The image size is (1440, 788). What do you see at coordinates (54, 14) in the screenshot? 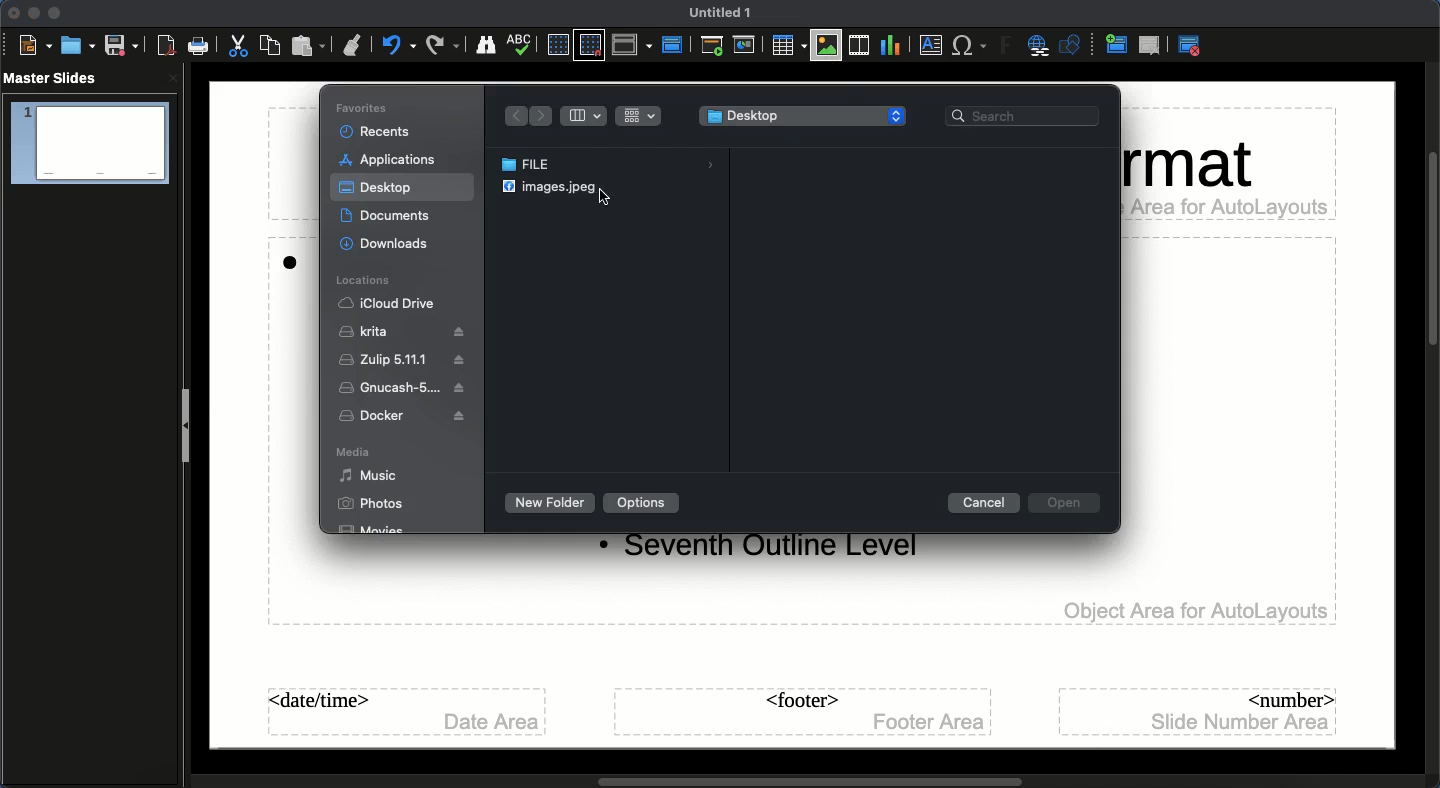
I see `Maximize` at bounding box center [54, 14].